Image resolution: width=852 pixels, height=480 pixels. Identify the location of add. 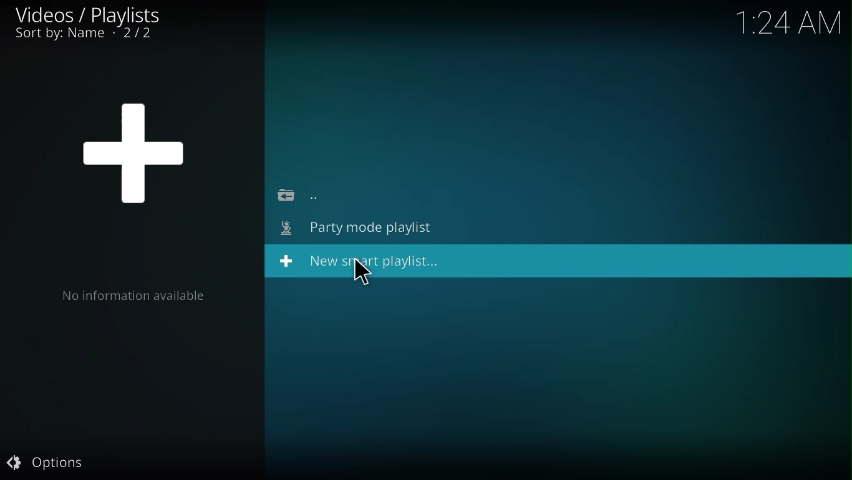
(136, 149).